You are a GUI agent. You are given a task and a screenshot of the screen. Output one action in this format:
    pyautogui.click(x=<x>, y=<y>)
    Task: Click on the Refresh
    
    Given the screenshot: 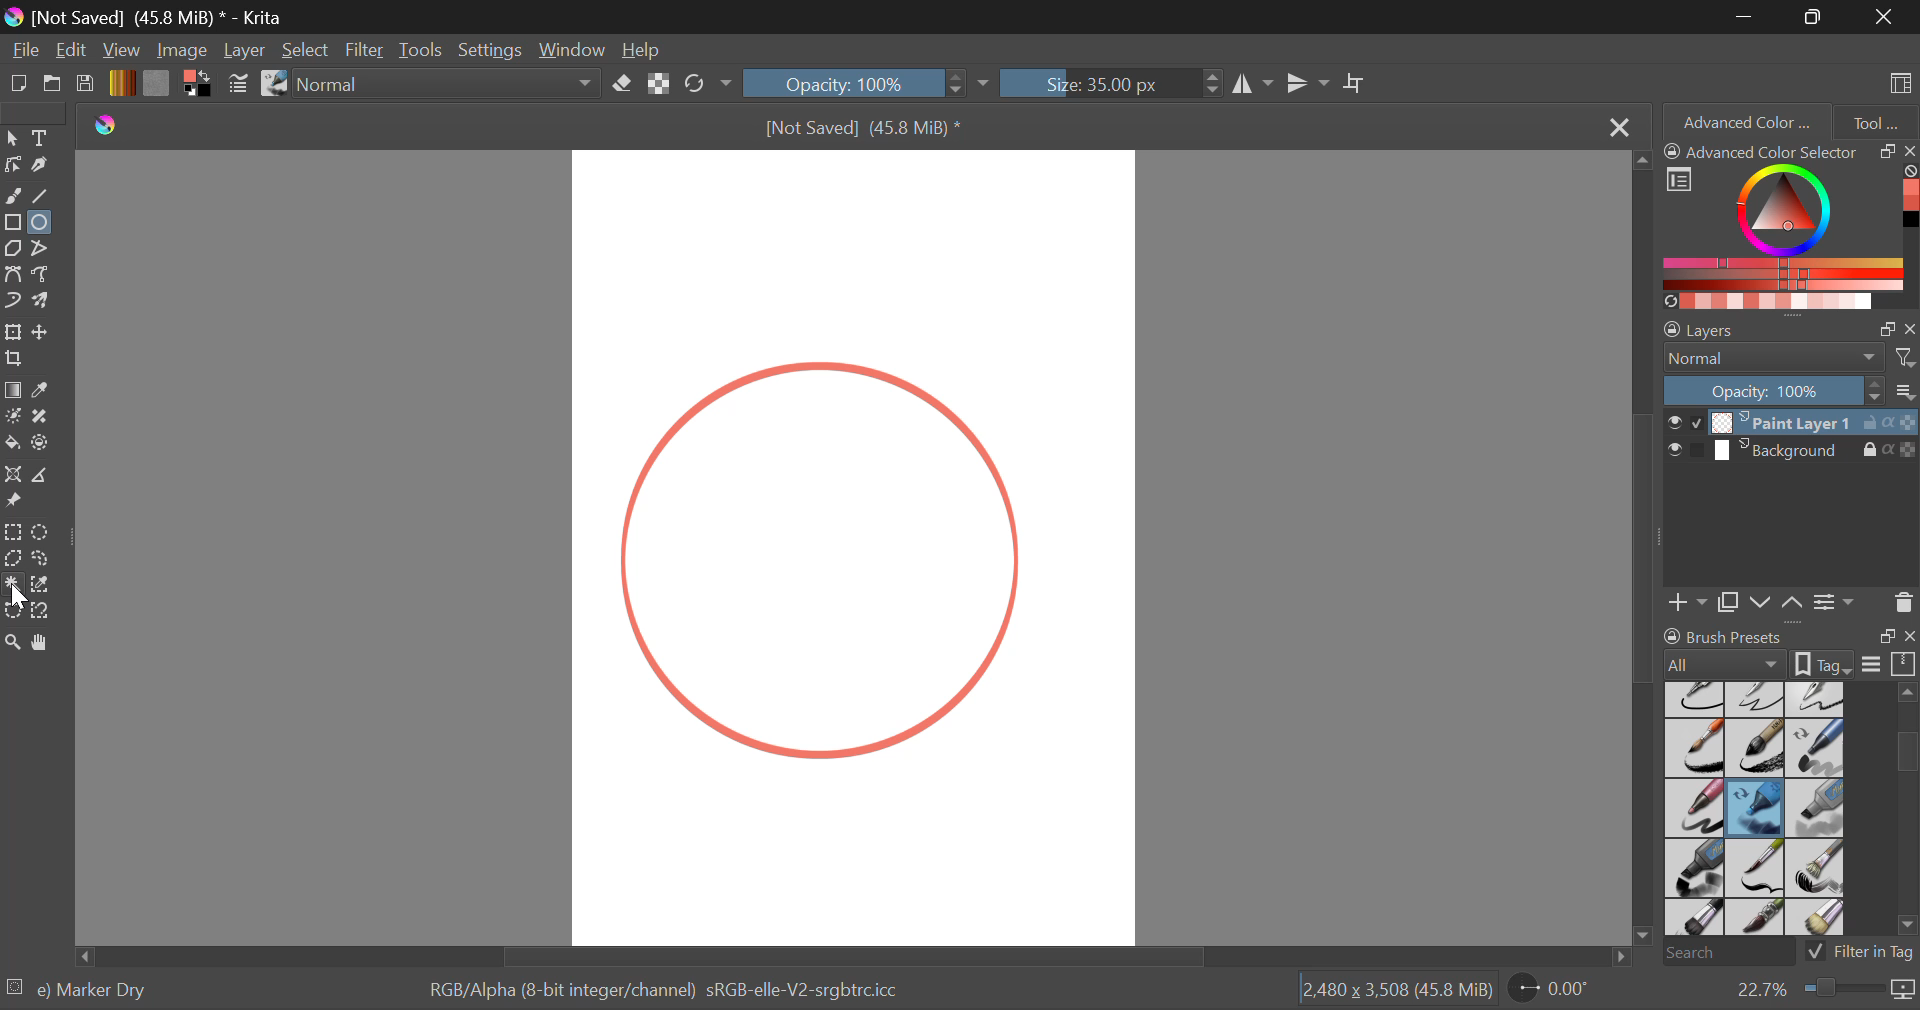 What is the action you would take?
    pyautogui.click(x=700, y=85)
    